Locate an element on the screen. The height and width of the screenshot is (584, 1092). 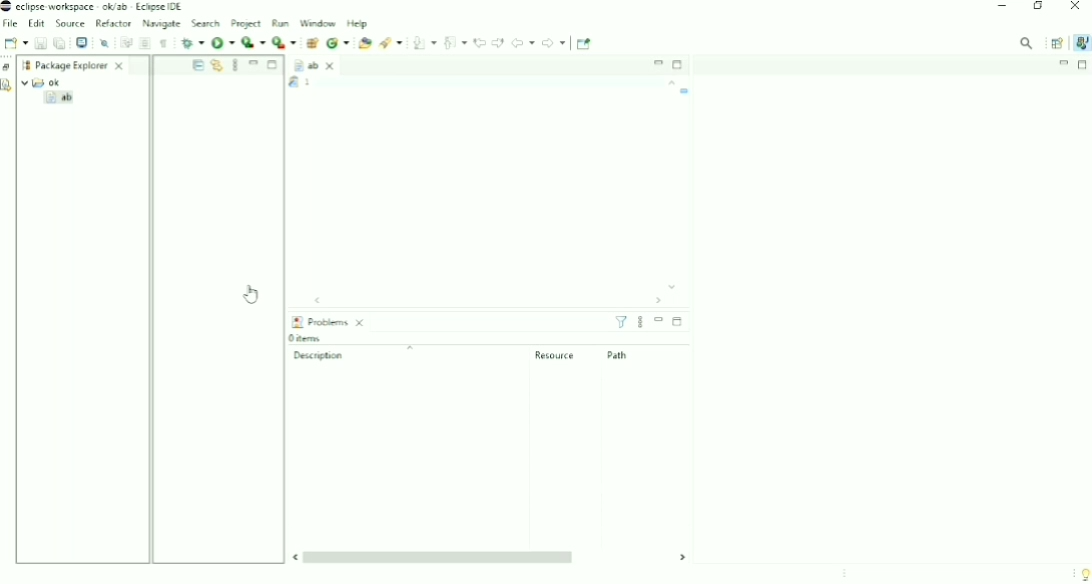
New Java Package is located at coordinates (311, 43).